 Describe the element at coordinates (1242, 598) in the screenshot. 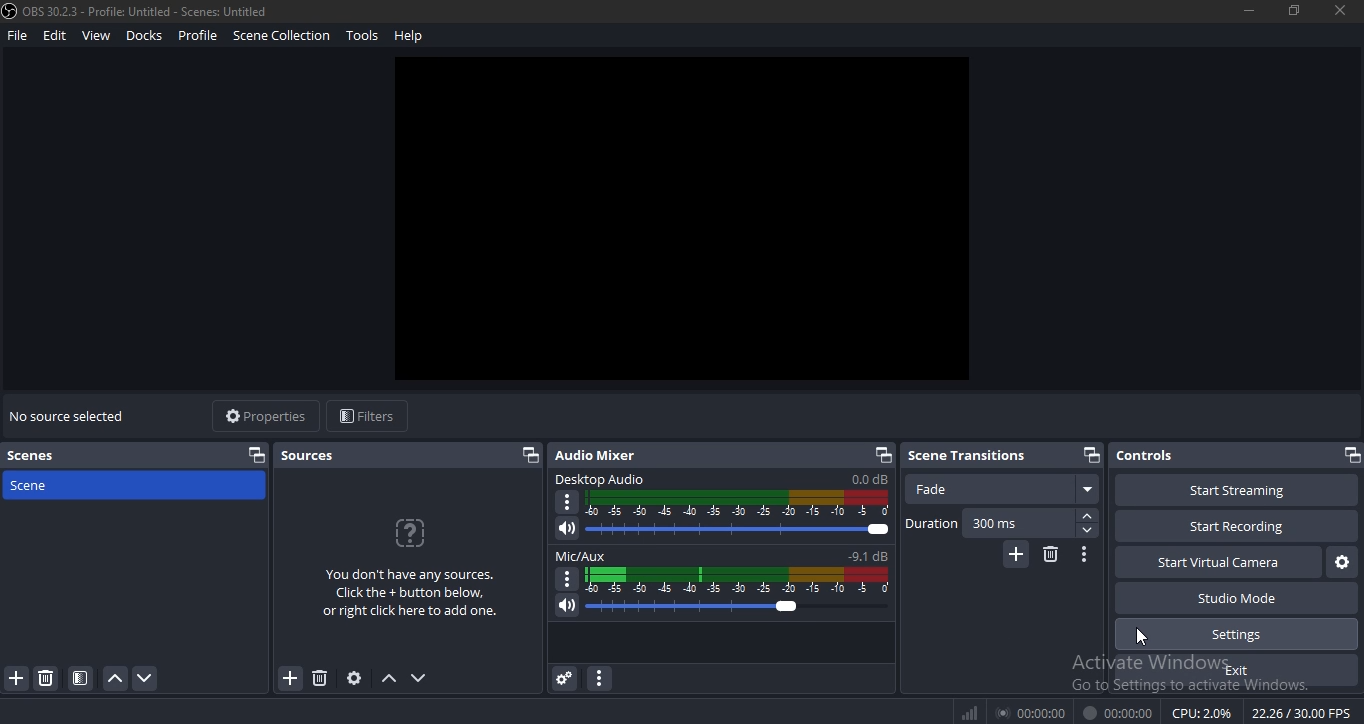

I see `studio` at that location.